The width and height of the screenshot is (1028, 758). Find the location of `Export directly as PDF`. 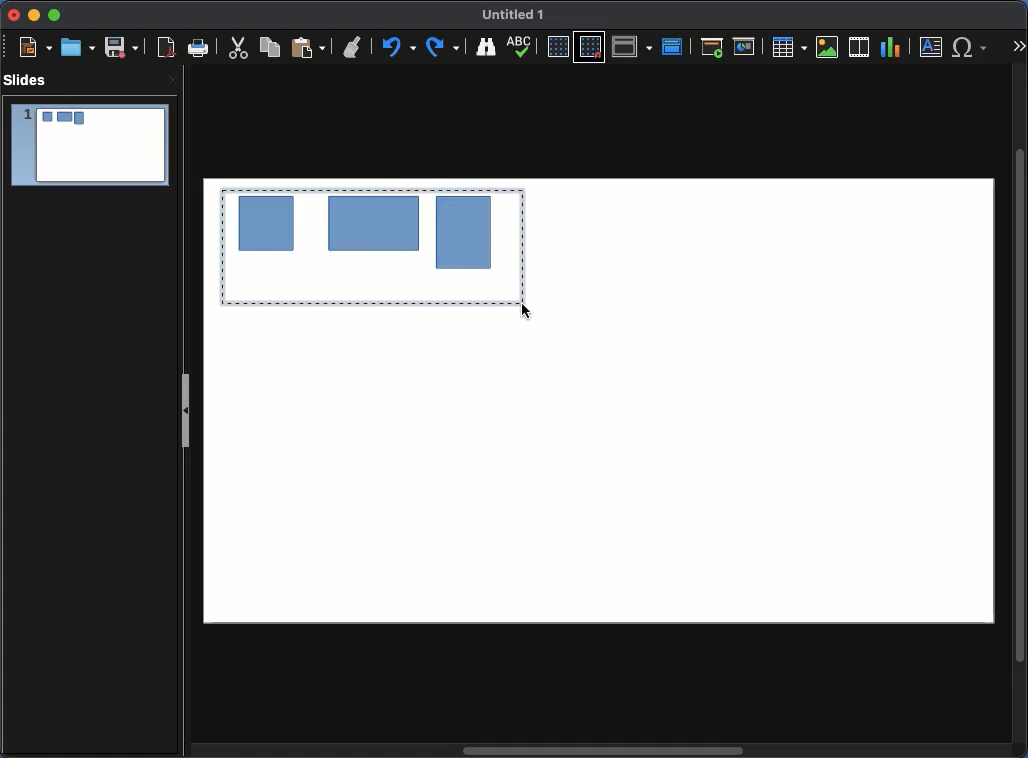

Export directly as PDF is located at coordinates (163, 48).